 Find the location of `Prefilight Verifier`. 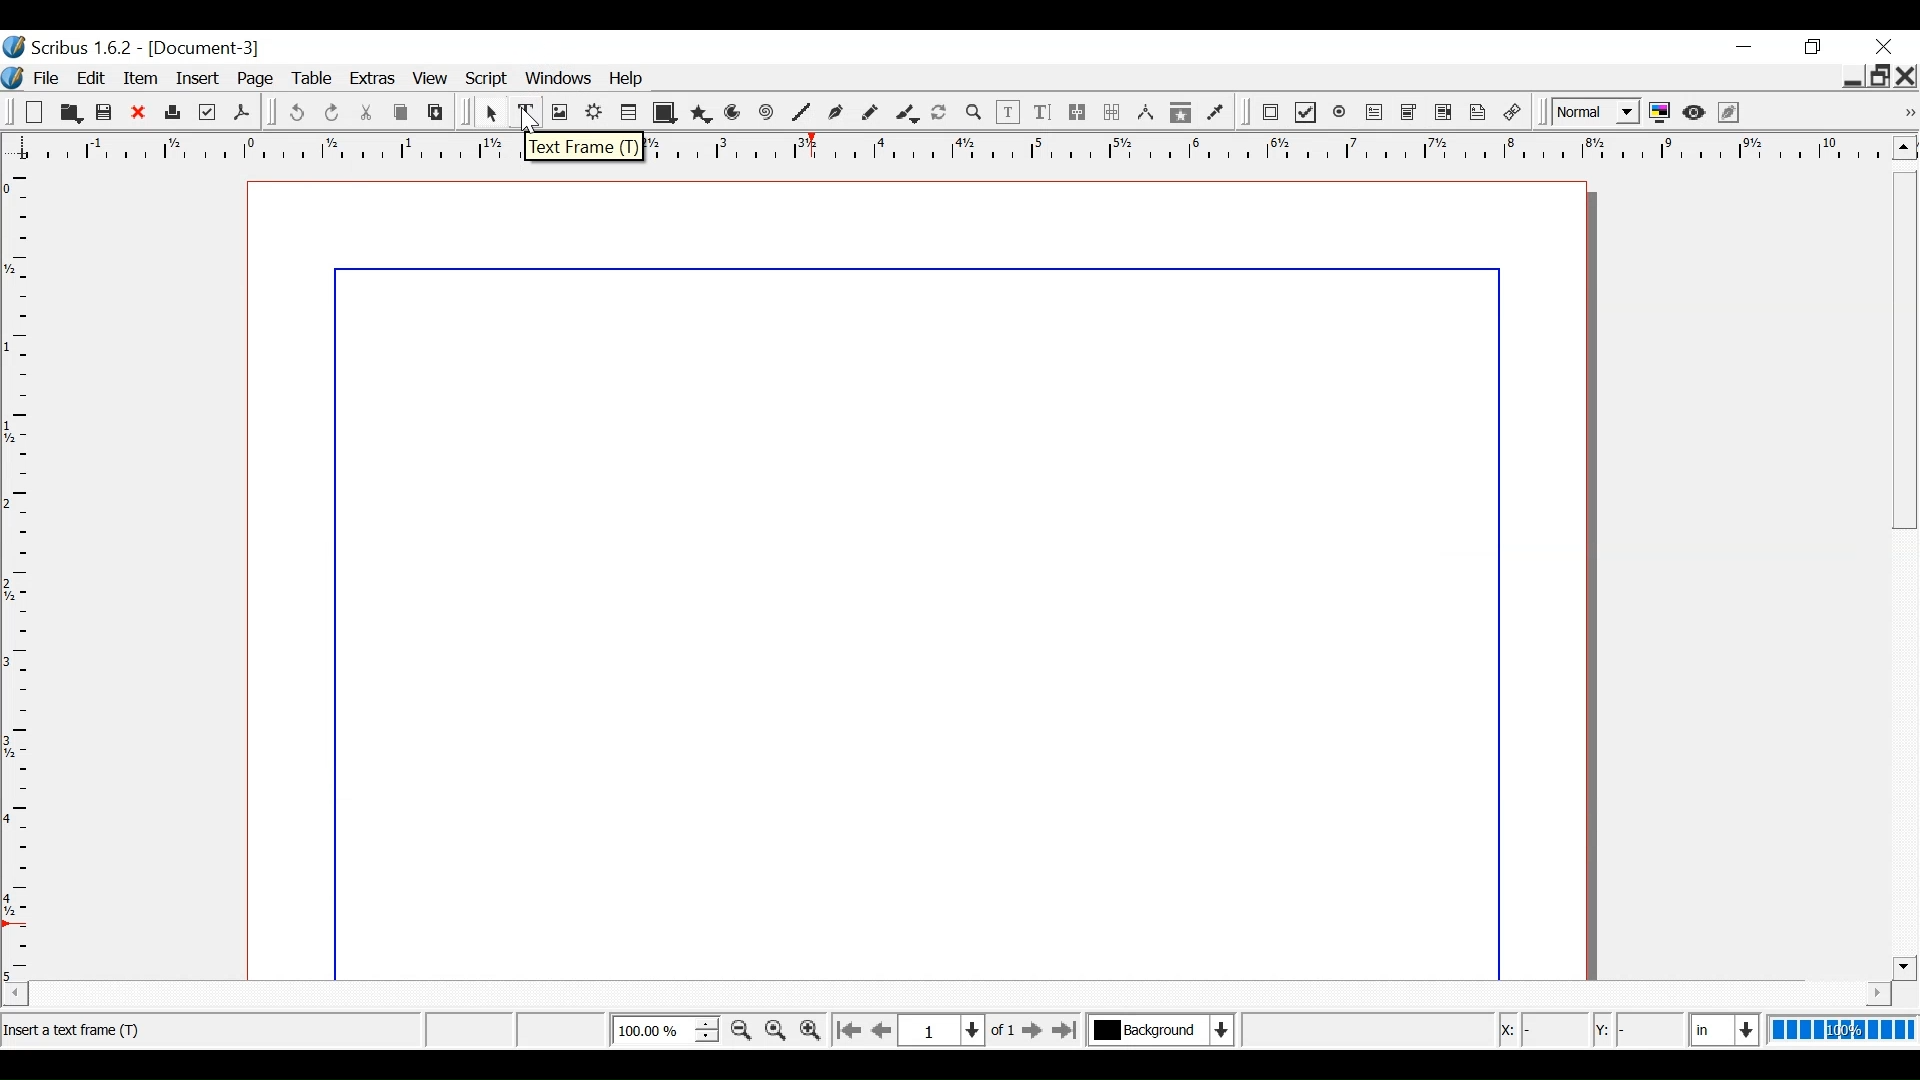

Prefilight Verifier is located at coordinates (207, 111).